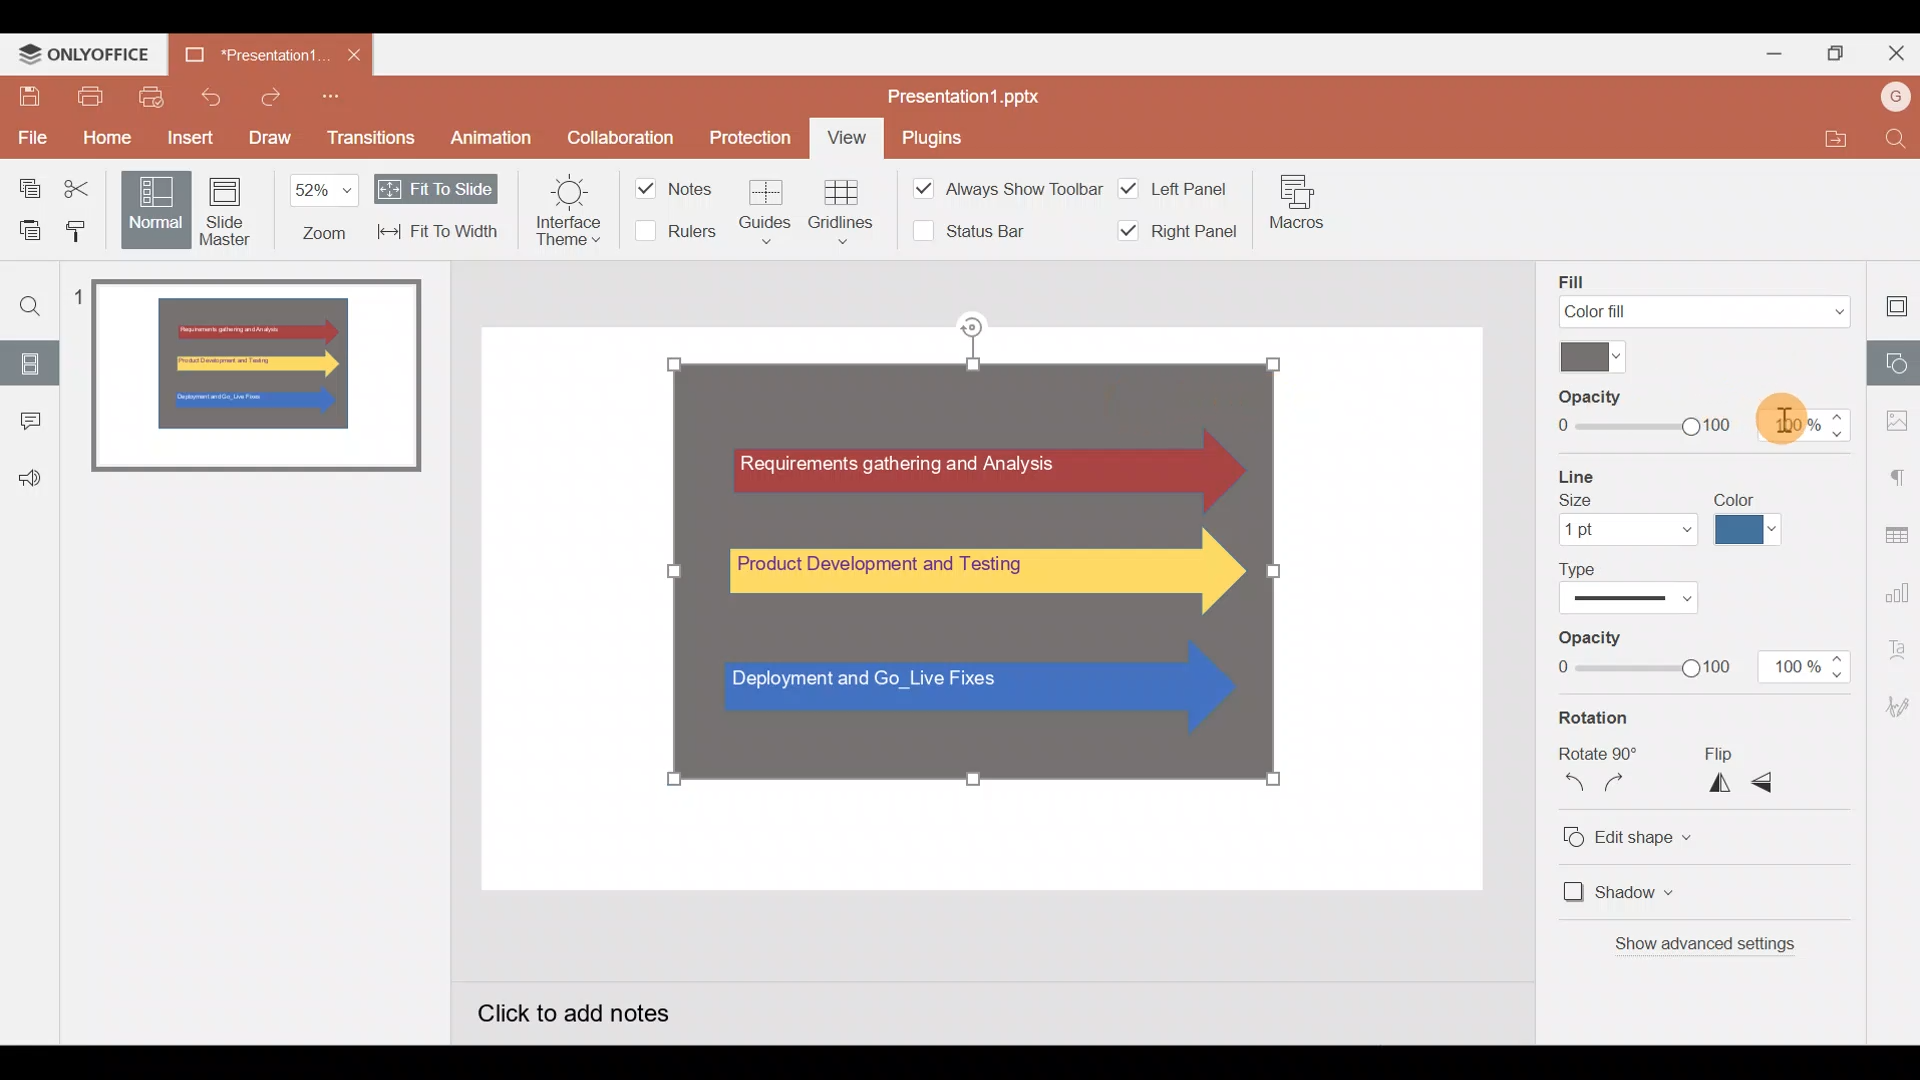  I want to click on Signature settings, so click(1895, 706).